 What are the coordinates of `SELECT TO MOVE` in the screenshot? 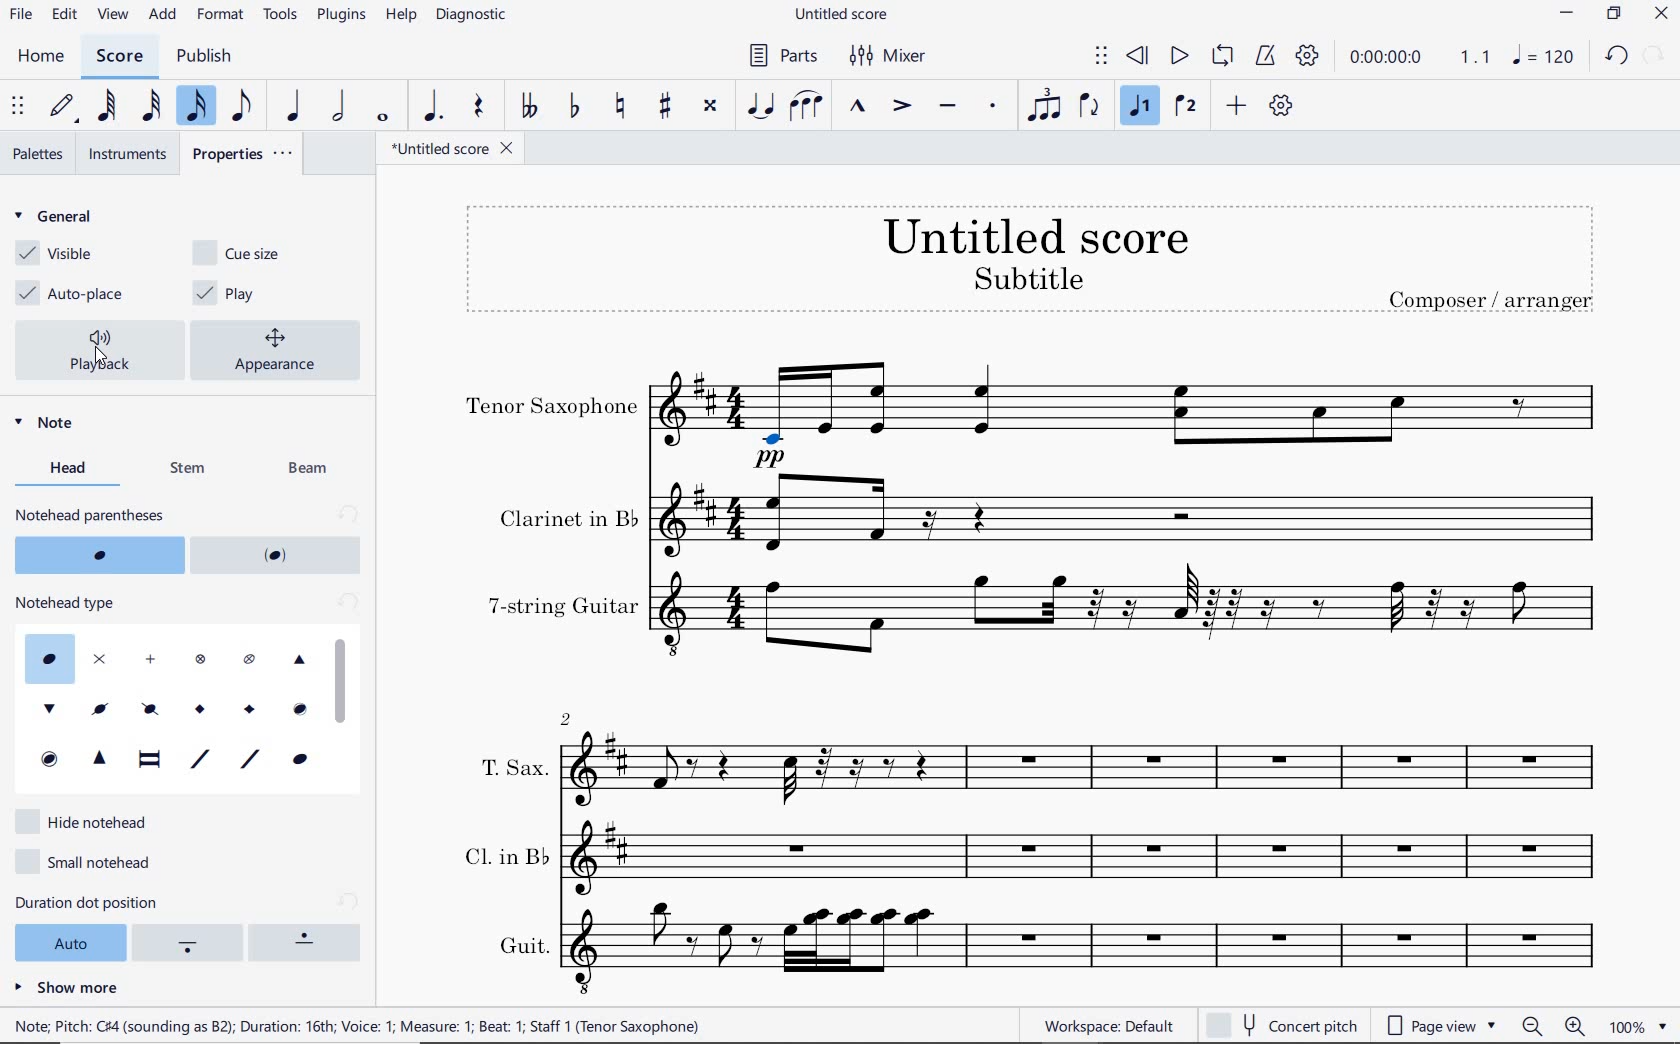 It's located at (1105, 57).